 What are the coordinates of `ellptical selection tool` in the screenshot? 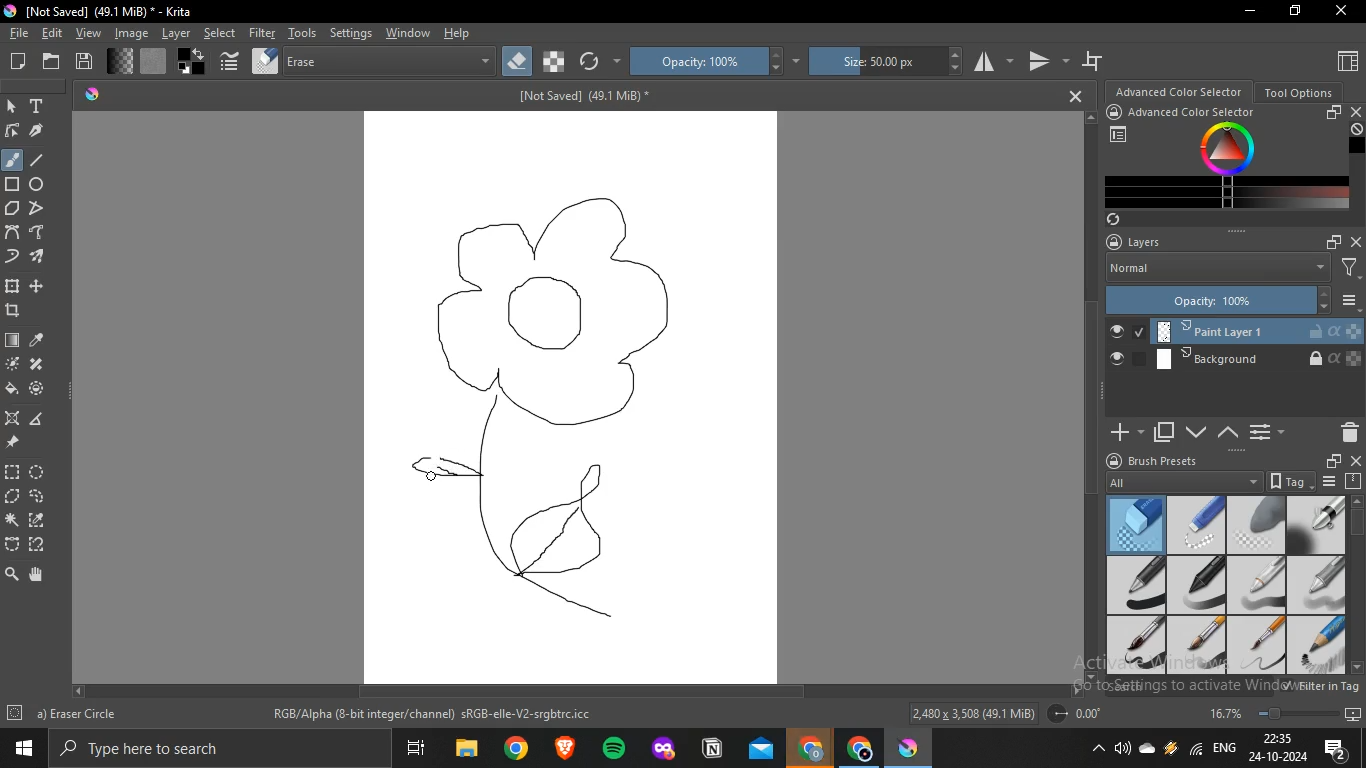 It's located at (41, 472).